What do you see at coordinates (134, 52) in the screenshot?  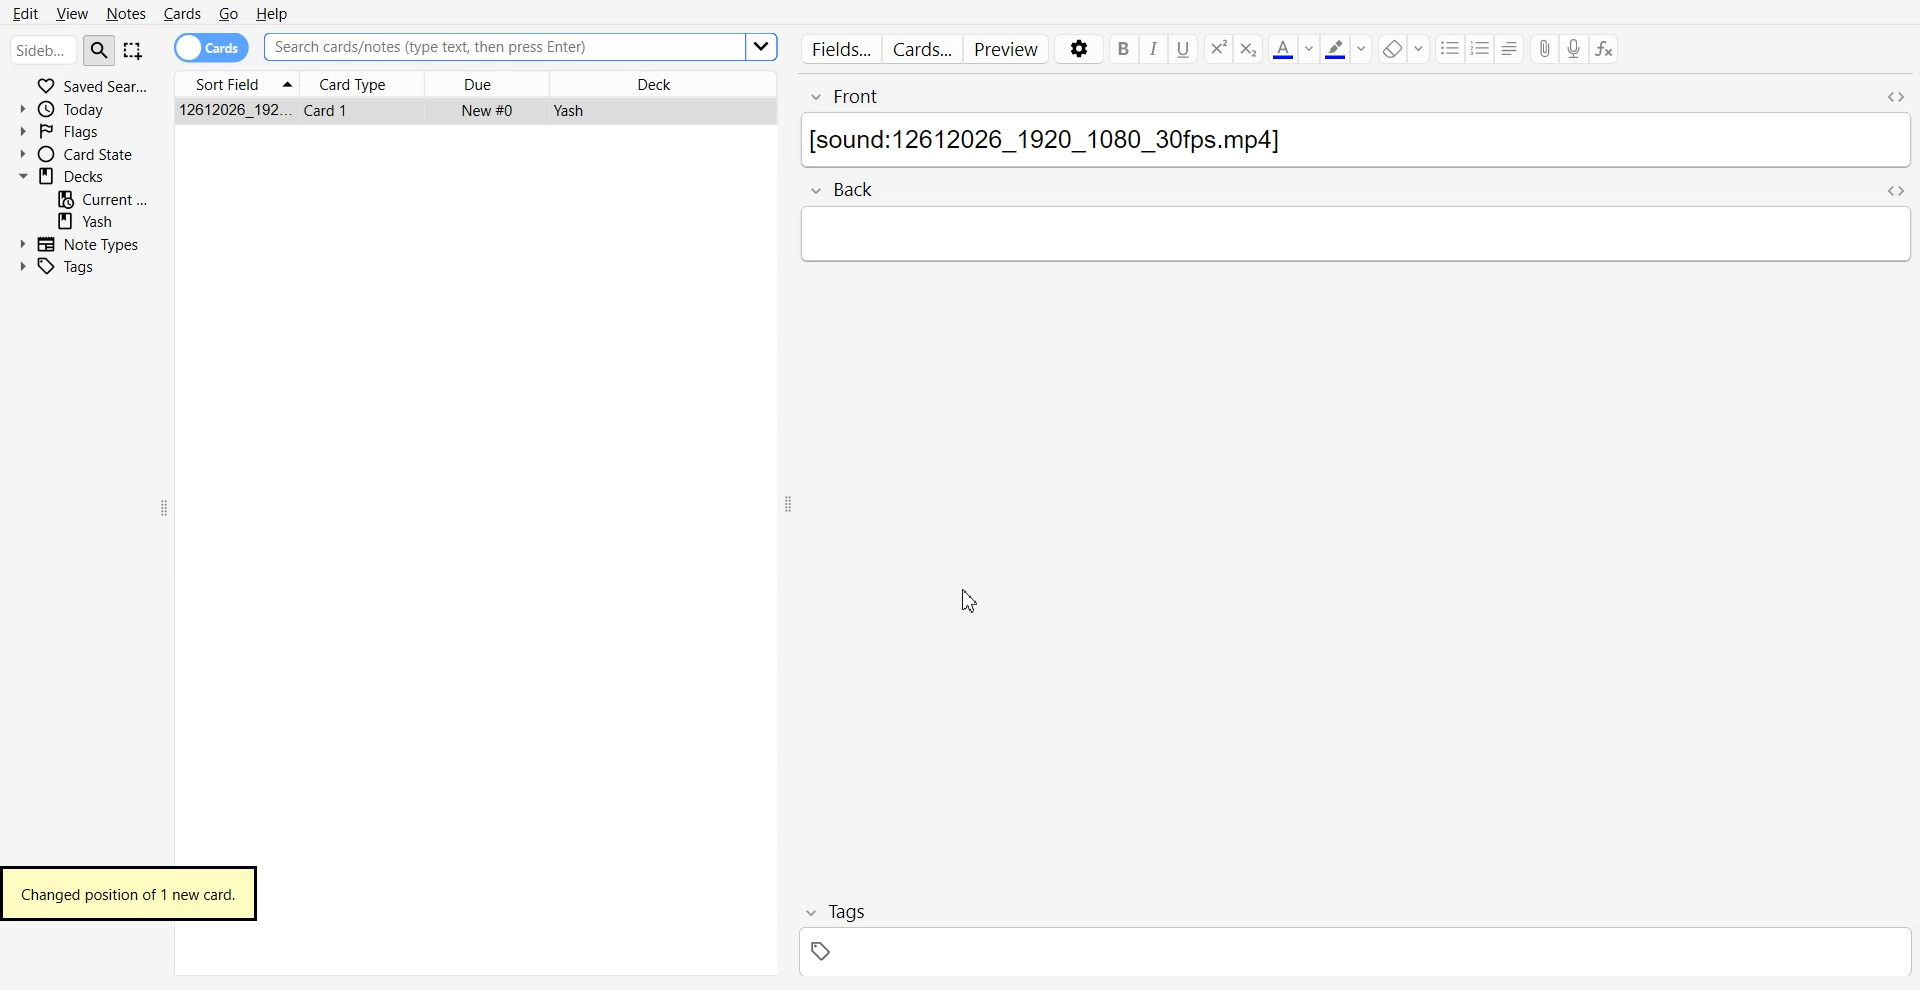 I see `Select` at bounding box center [134, 52].